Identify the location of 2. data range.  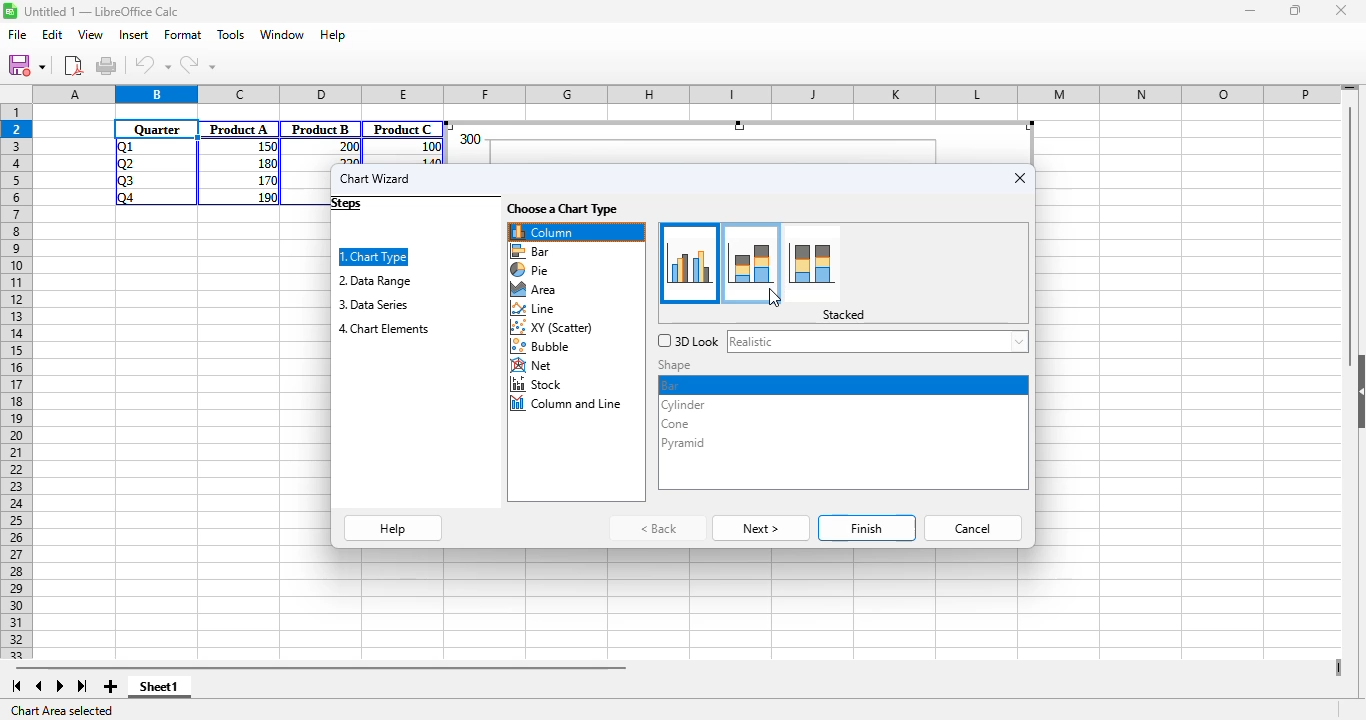
(375, 280).